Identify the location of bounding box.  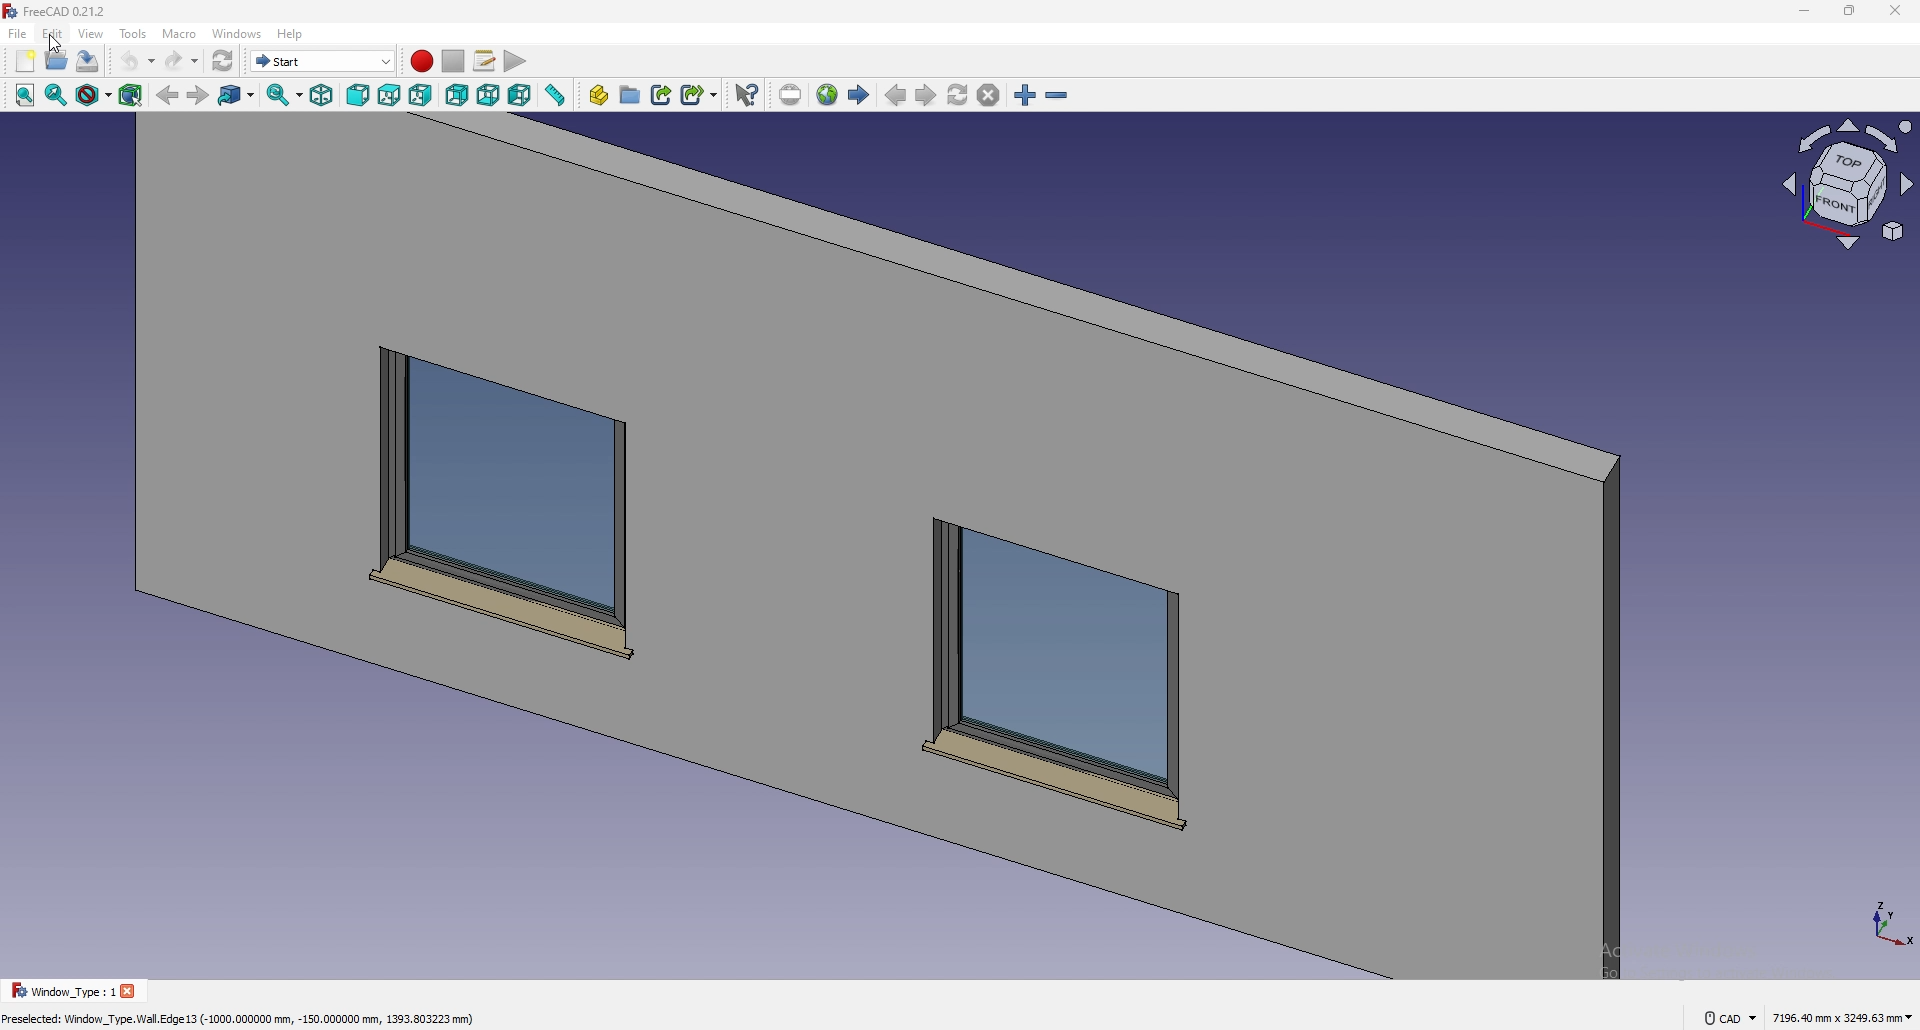
(132, 95).